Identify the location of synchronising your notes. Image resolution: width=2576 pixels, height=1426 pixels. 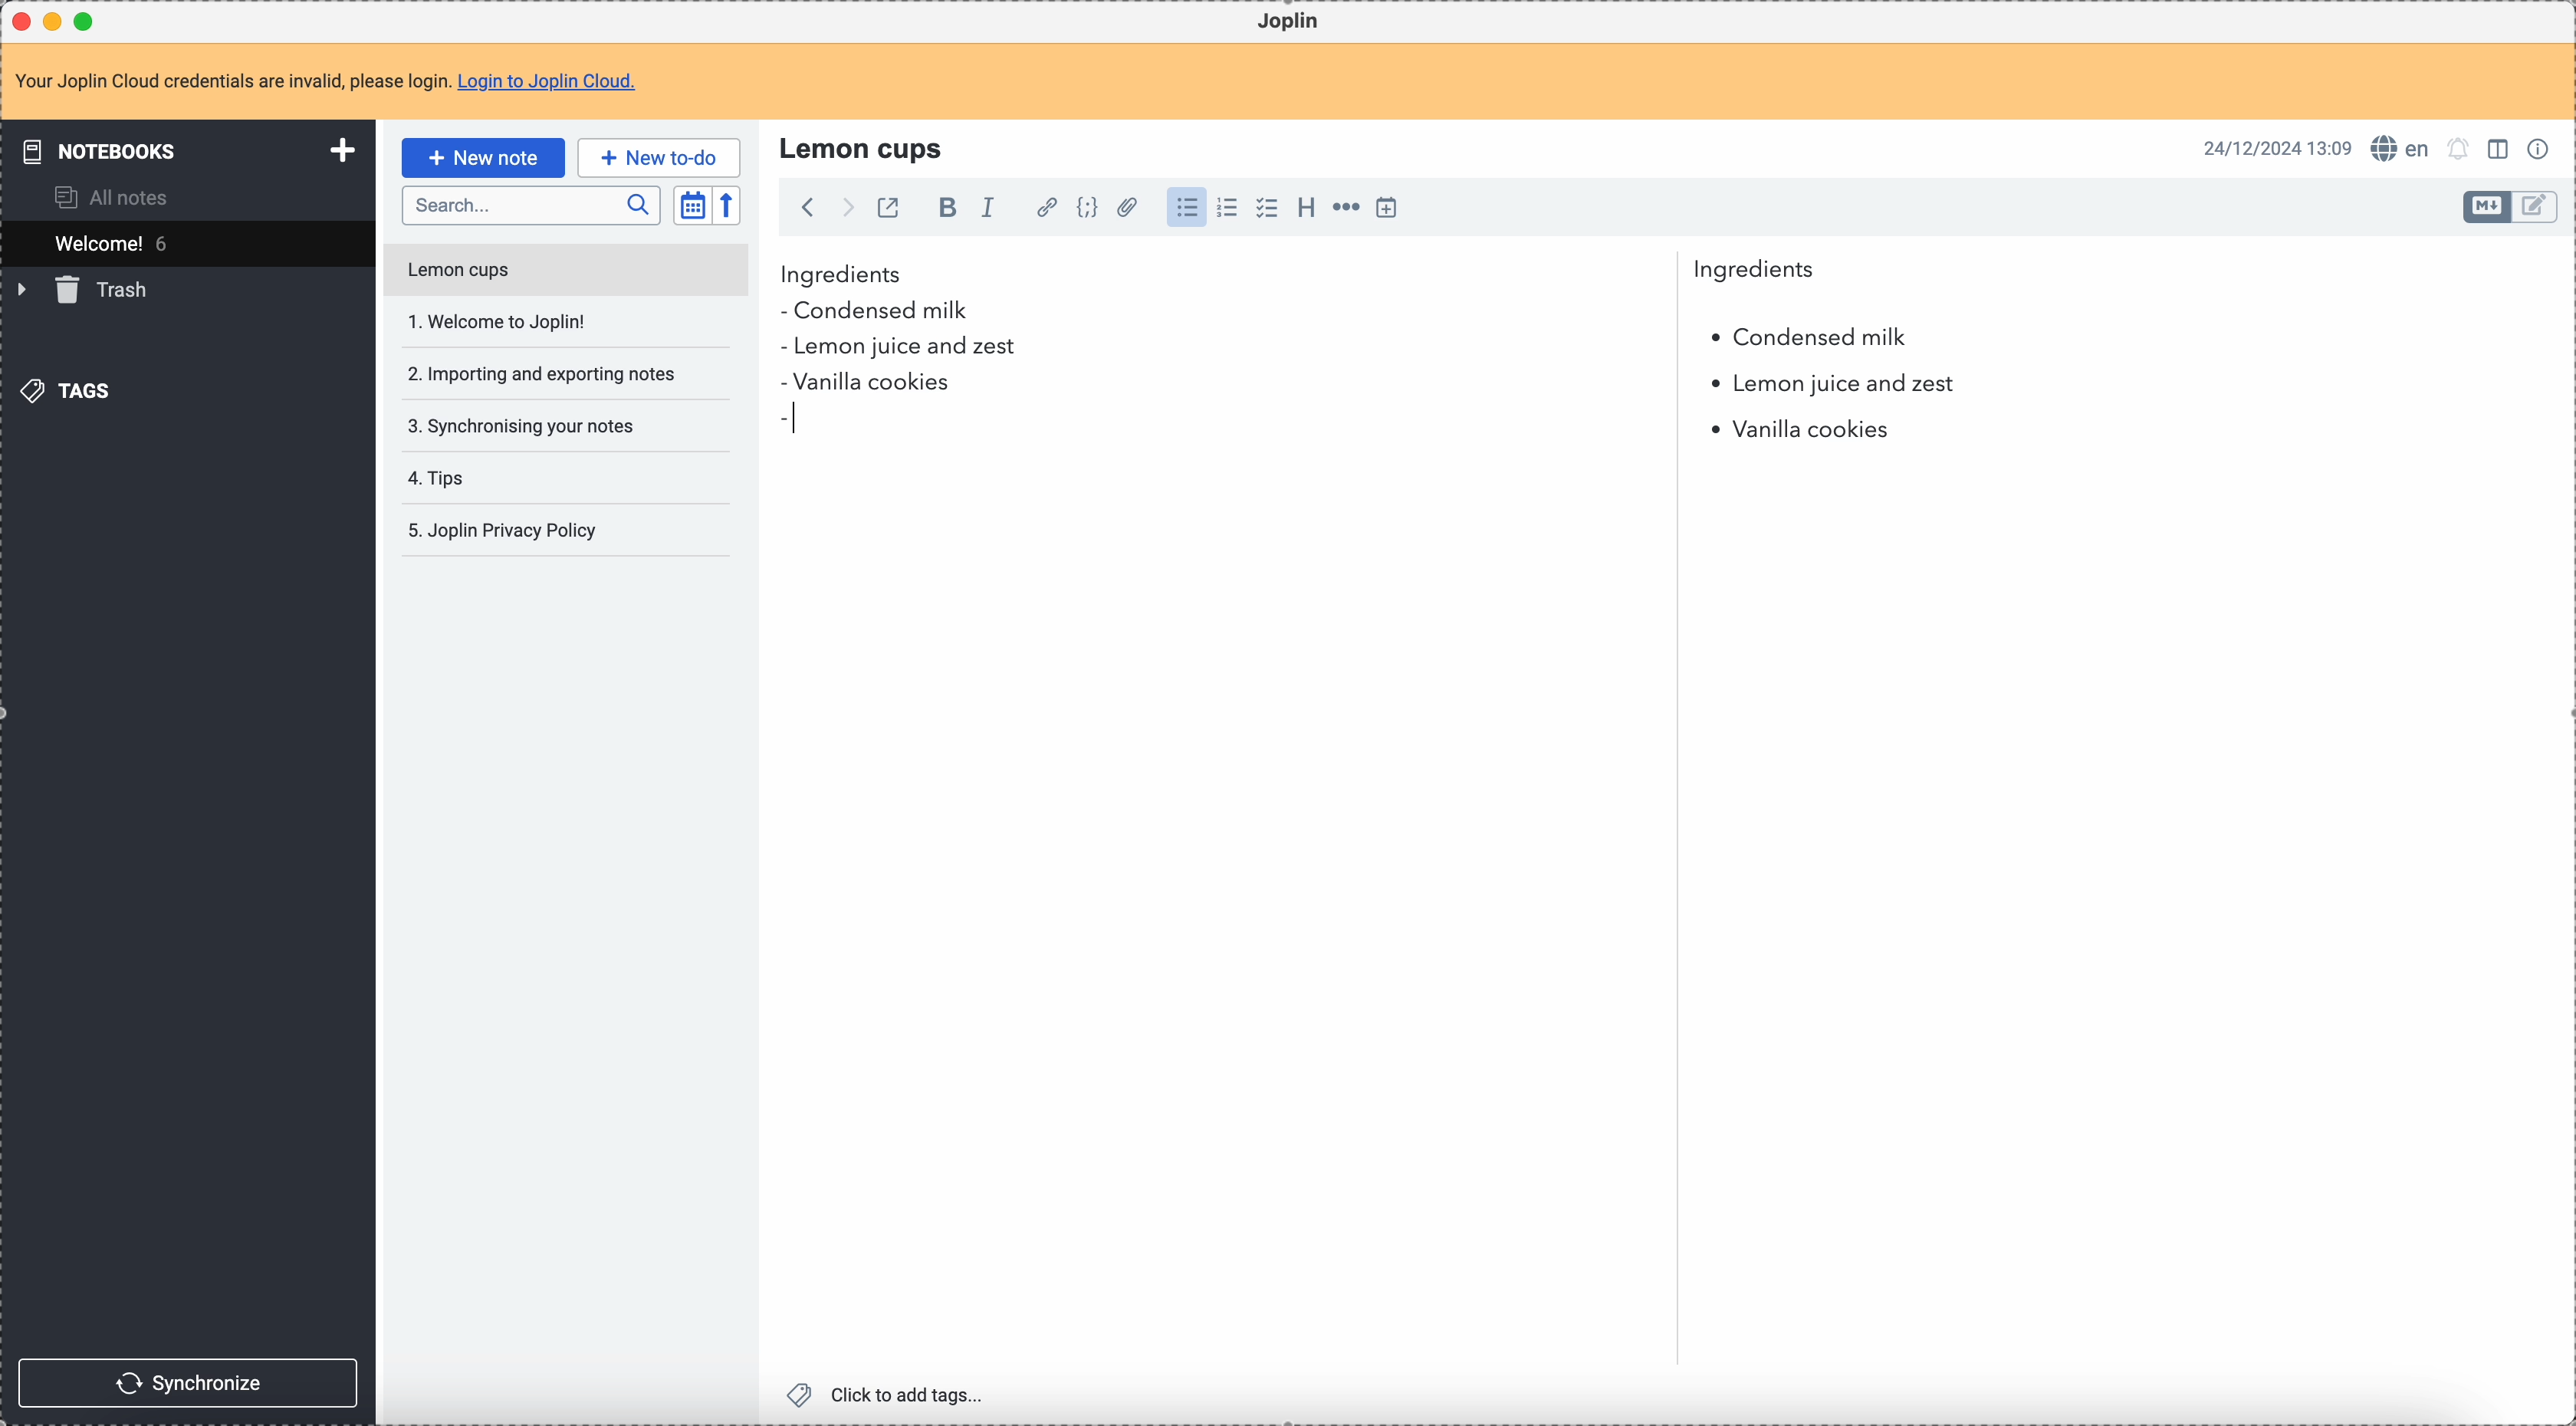
(520, 424).